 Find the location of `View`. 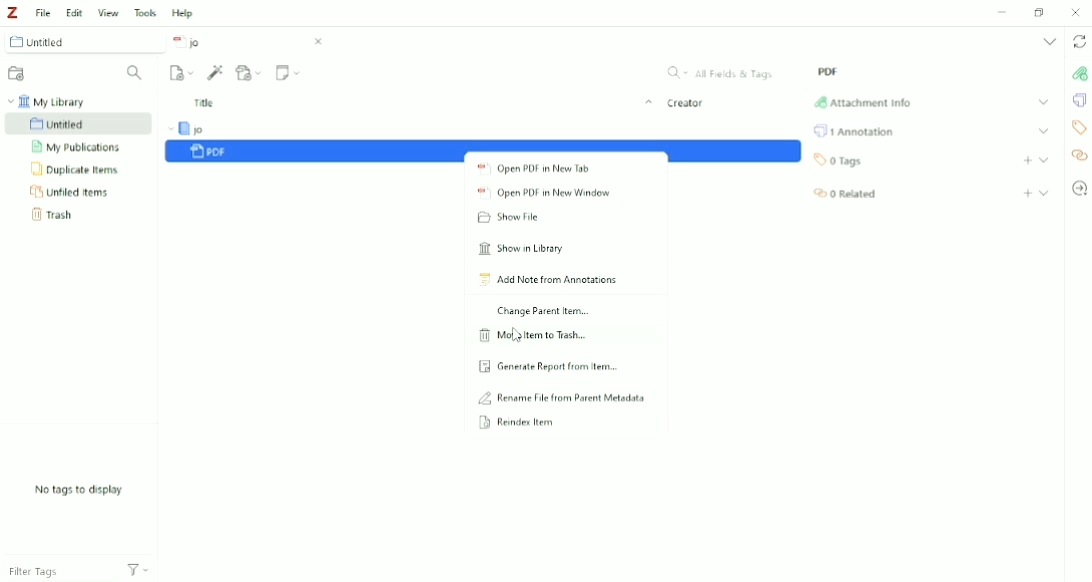

View is located at coordinates (109, 12).